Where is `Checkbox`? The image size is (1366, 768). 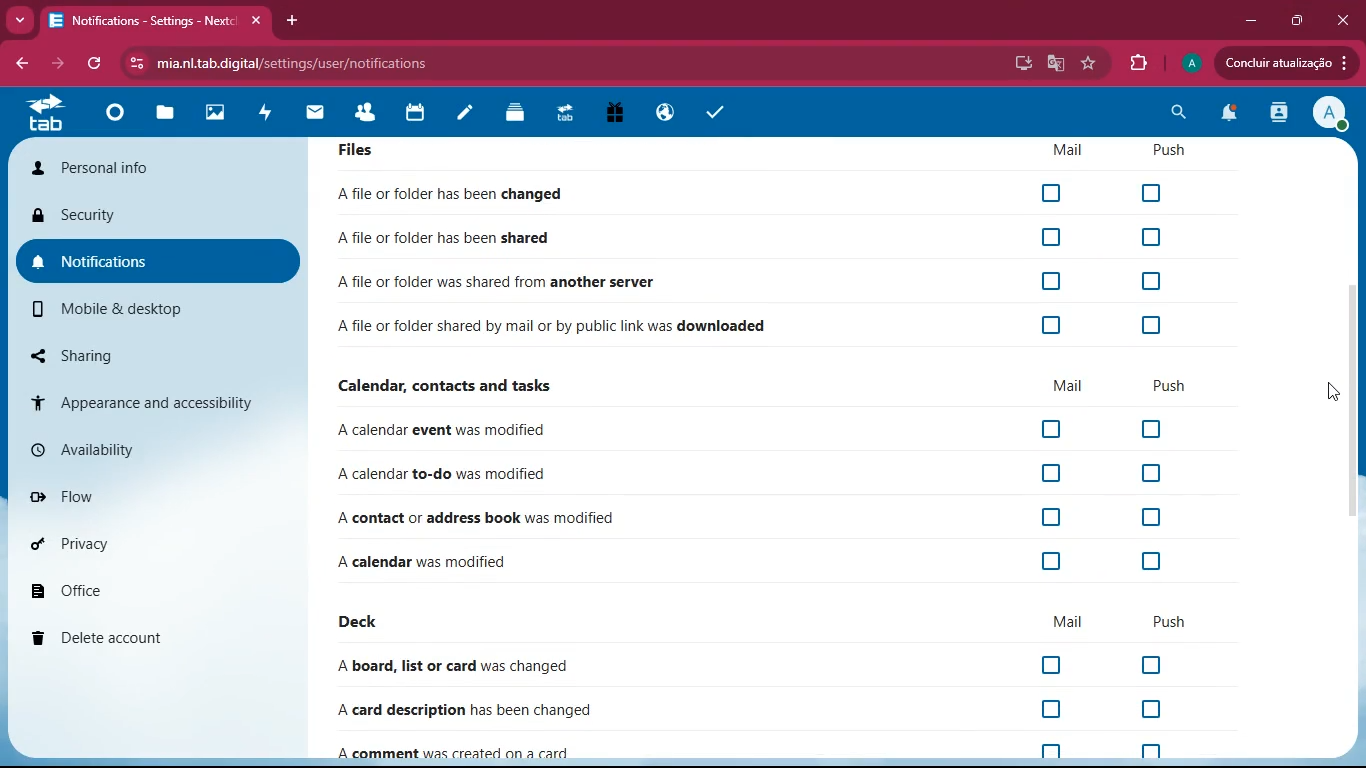
Checkbox is located at coordinates (1157, 235).